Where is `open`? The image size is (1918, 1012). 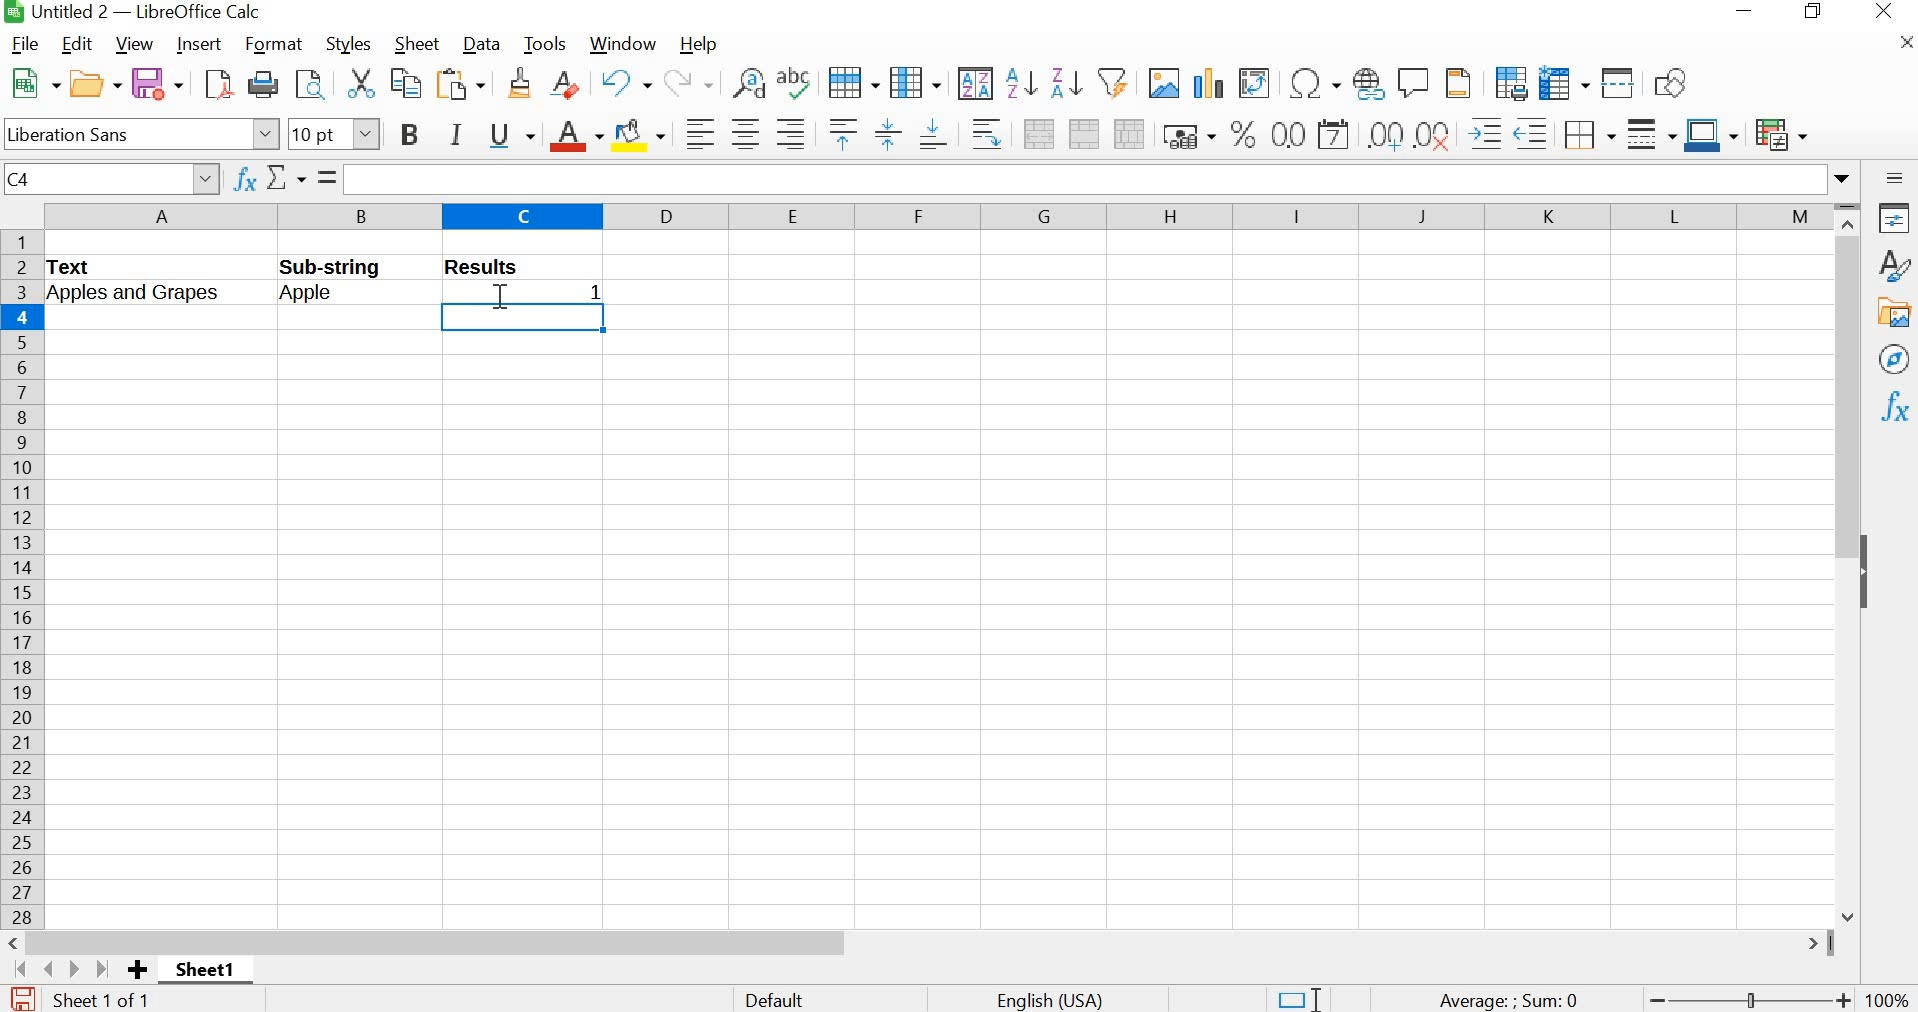 open is located at coordinates (94, 80).